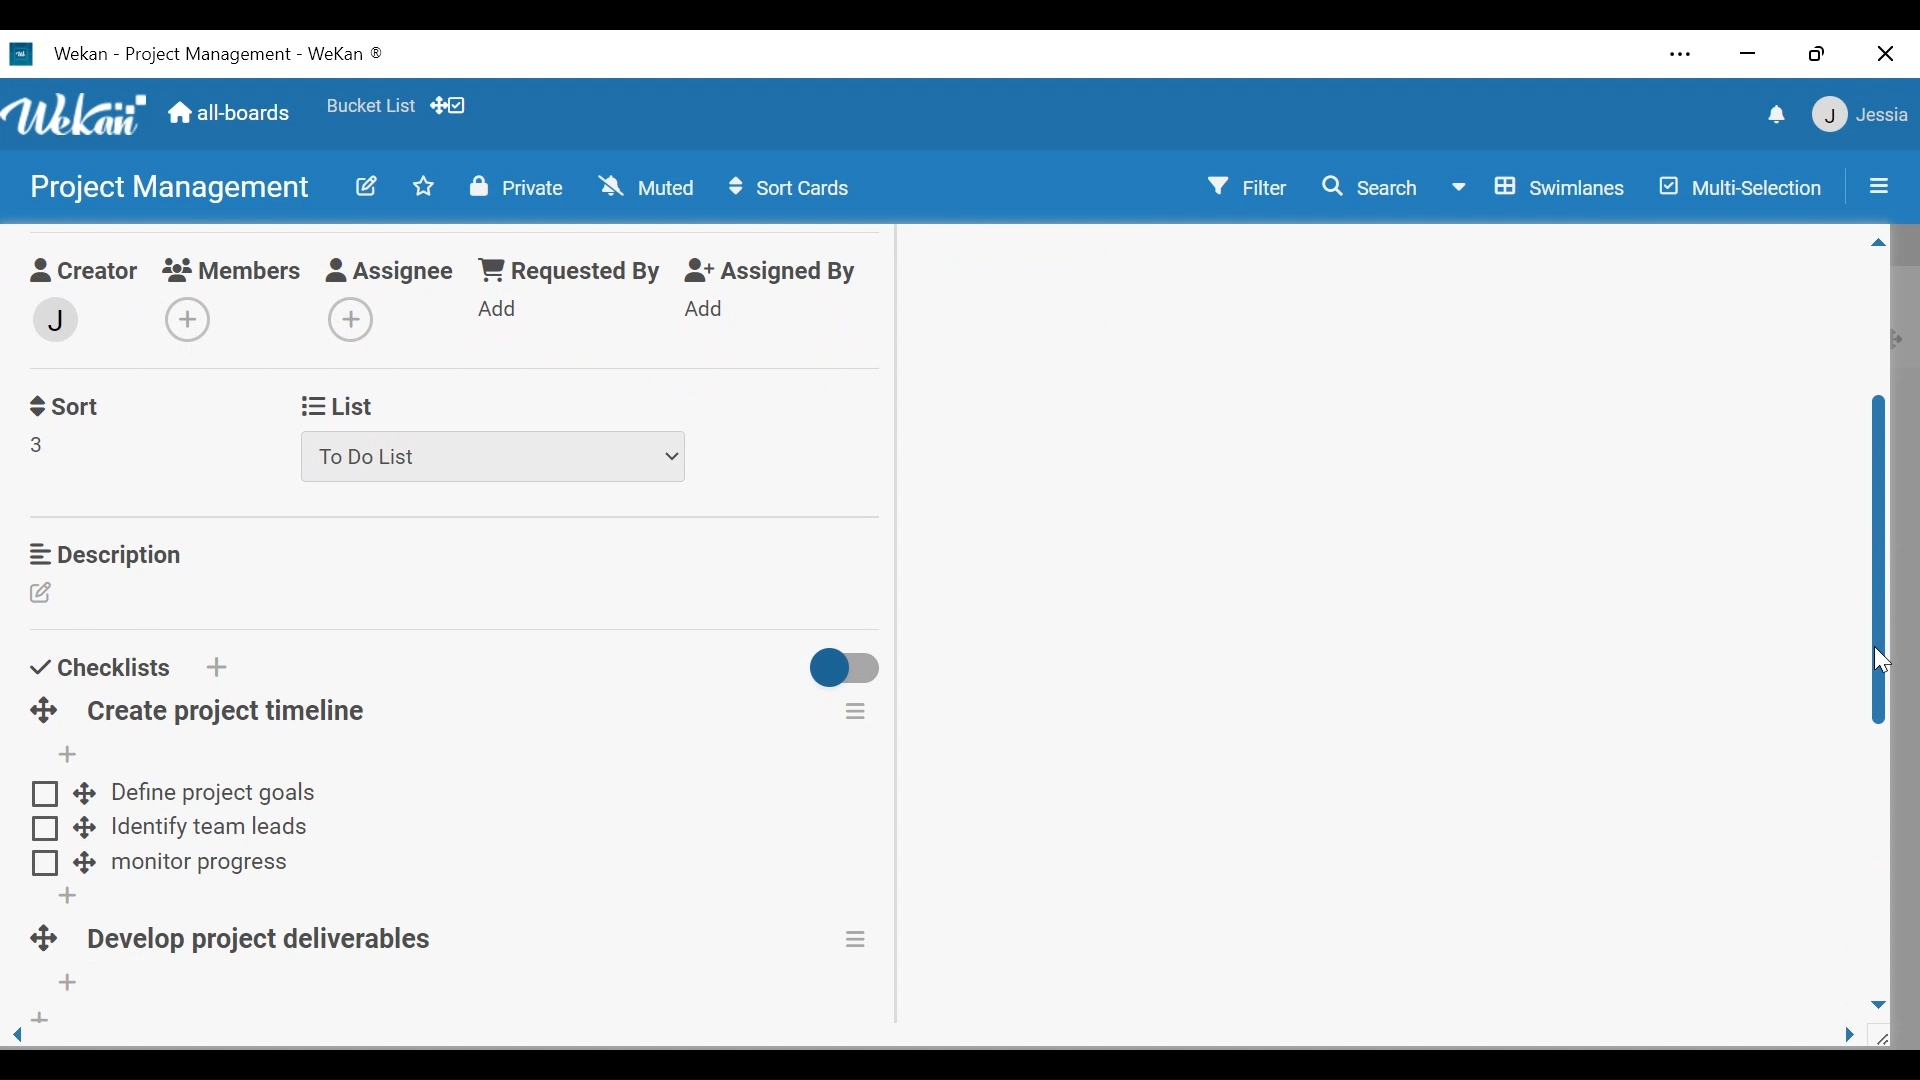 This screenshot has height=1080, width=1920. What do you see at coordinates (1543, 189) in the screenshot?
I see `Board View` at bounding box center [1543, 189].